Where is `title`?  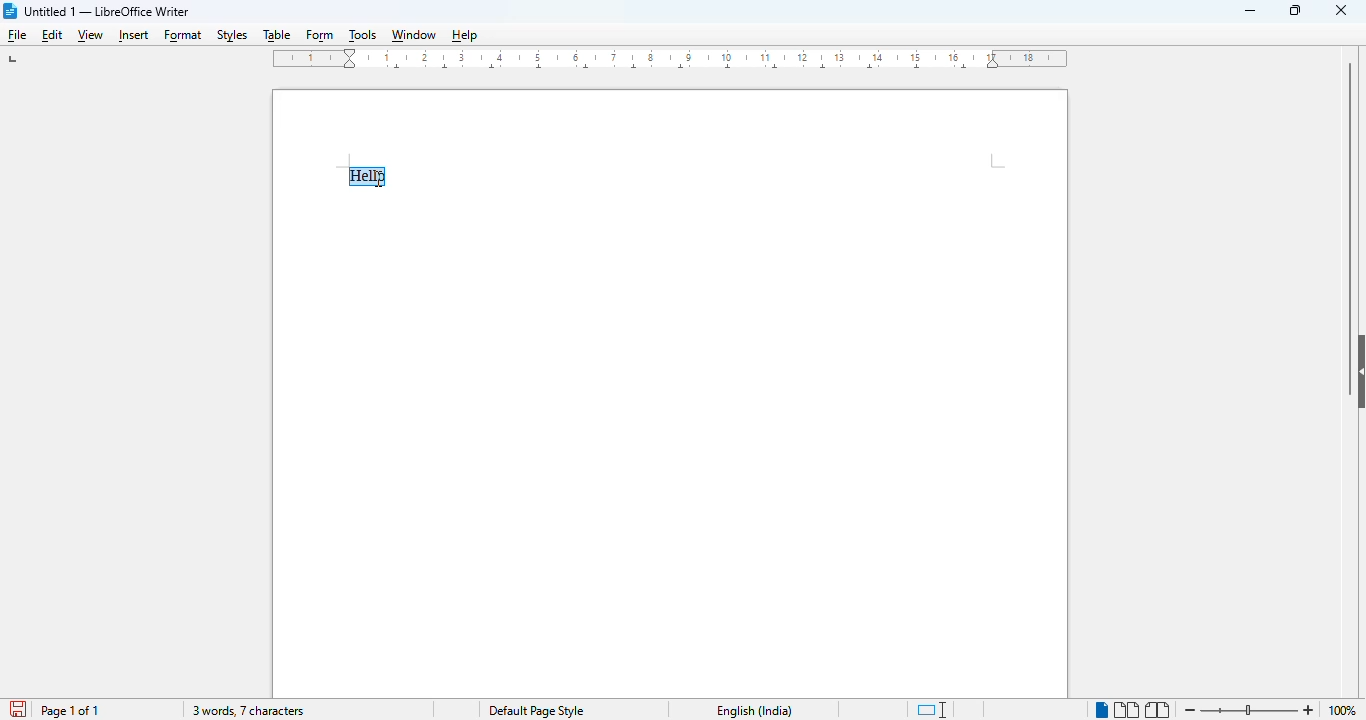
title is located at coordinates (107, 11).